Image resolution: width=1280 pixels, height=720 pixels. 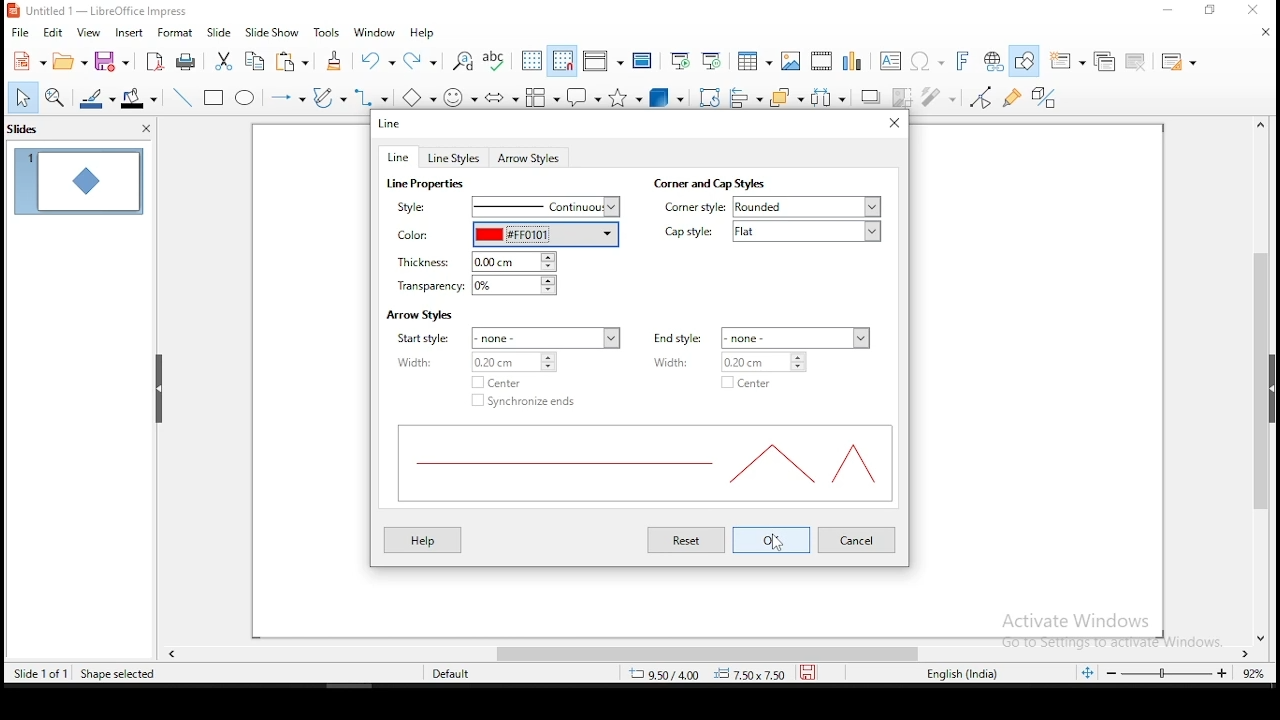 I want to click on synchronization, so click(x=528, y=401).